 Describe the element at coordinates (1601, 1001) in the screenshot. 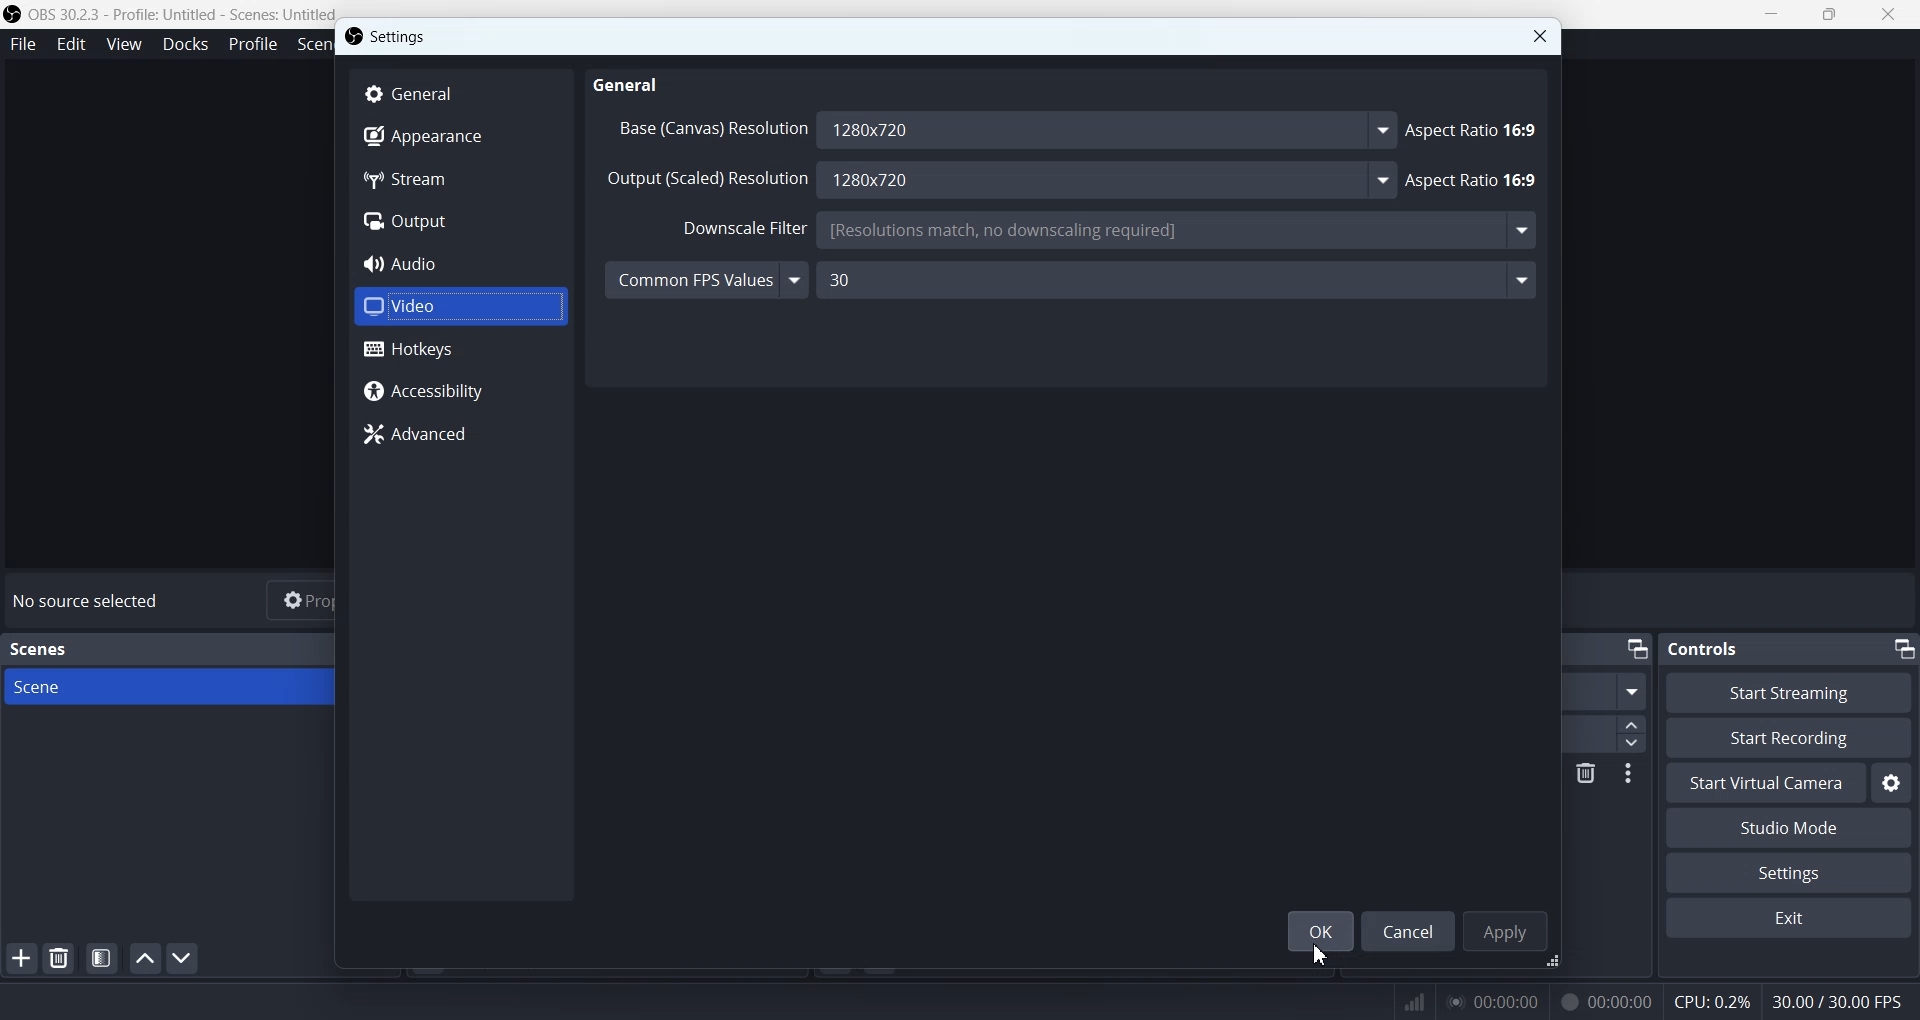

I see `00:00:00` at that location.